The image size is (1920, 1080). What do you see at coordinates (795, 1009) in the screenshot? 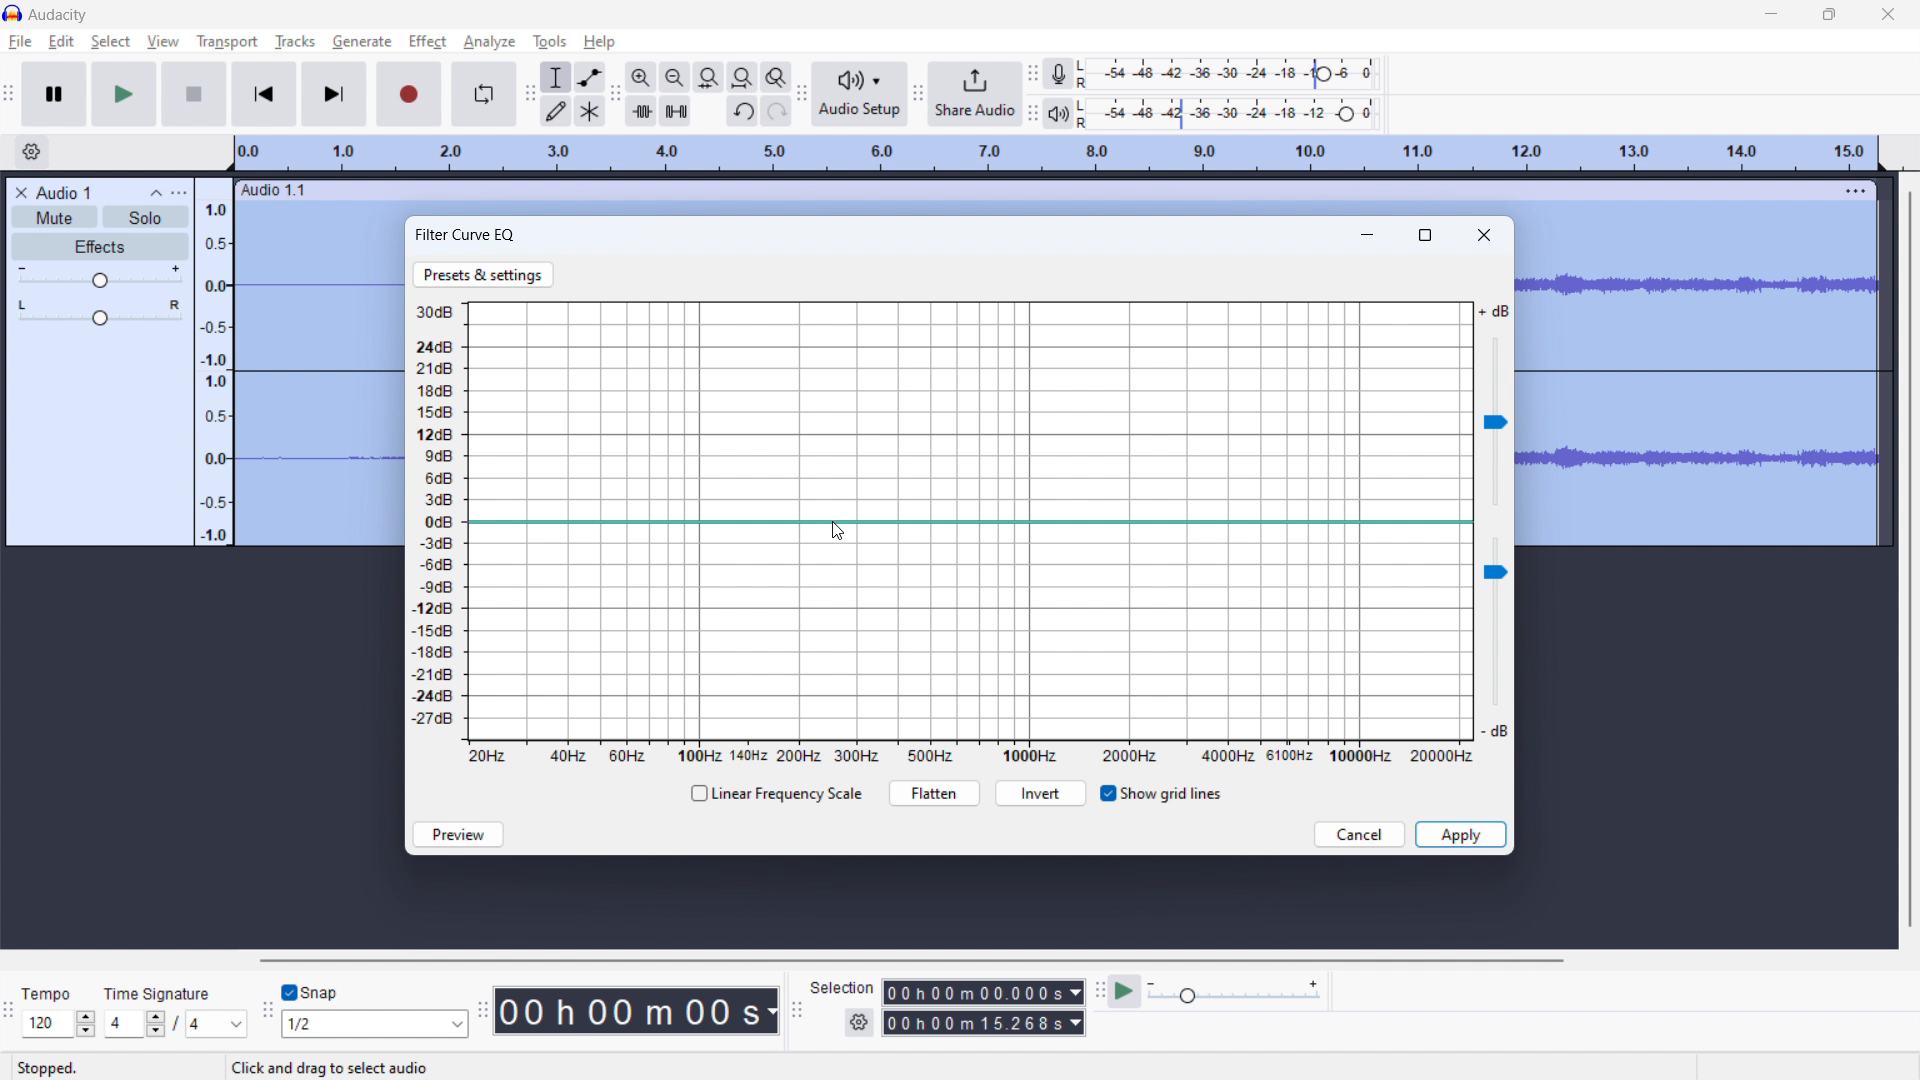
I see `selection toolbar` at bounding box center [795, 1009].